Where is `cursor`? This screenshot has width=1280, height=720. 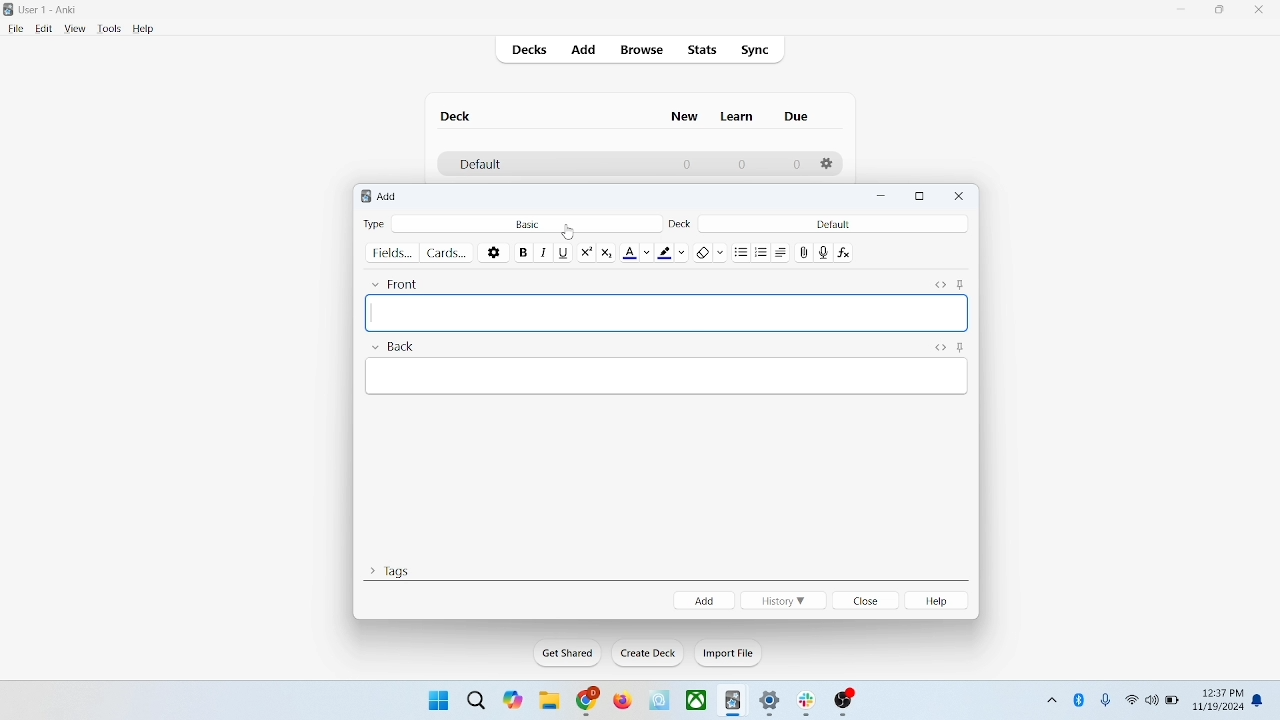 cursor is located at coordinates (569, 232).